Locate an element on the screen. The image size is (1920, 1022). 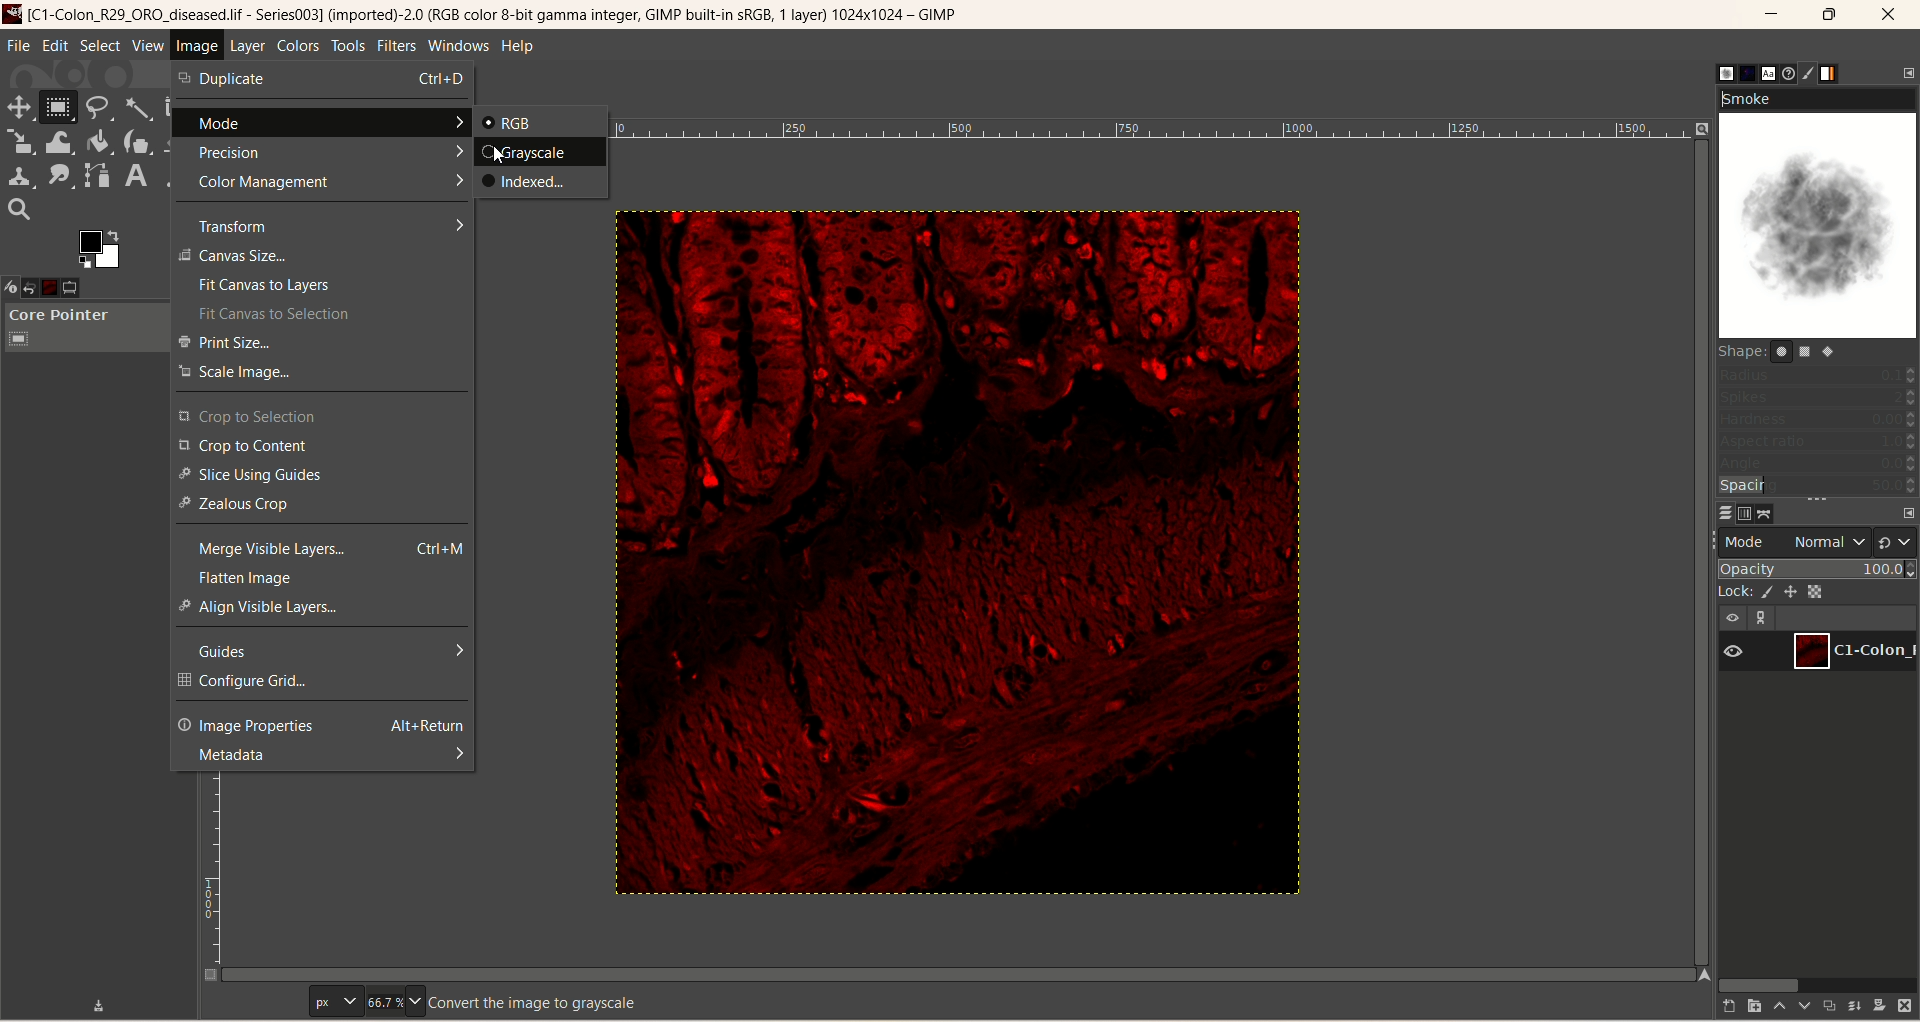
zealous crop is located at coordinates (320, 505).